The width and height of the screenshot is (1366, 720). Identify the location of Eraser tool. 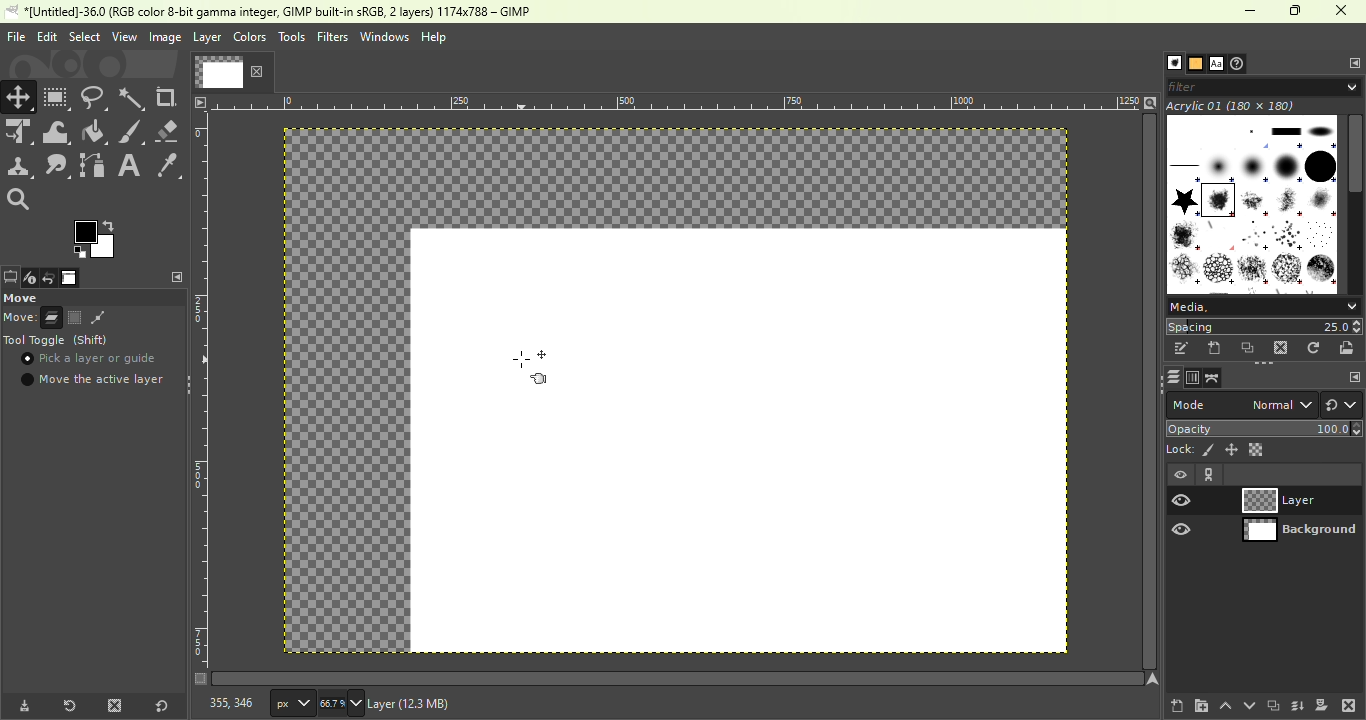
(169, 131).